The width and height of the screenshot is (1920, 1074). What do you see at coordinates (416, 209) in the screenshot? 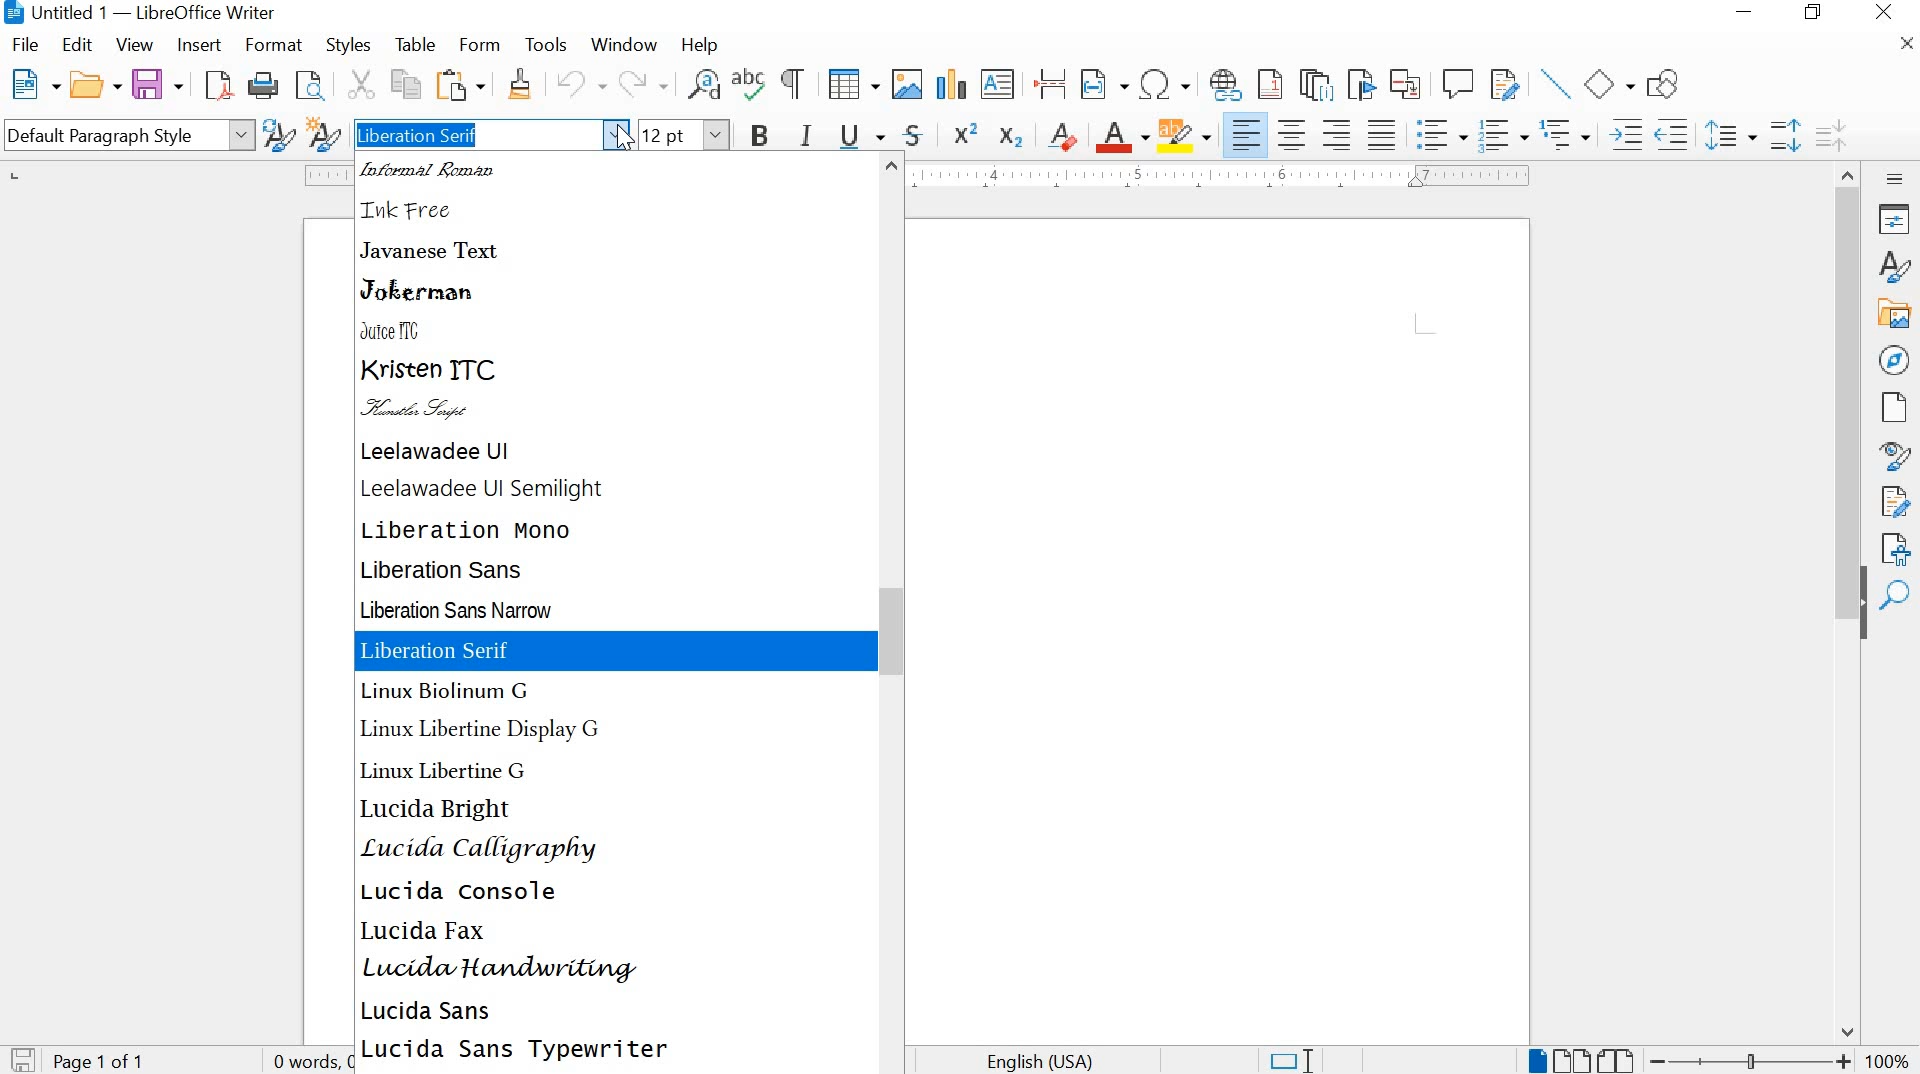
I see `INK FREE` at bounding box center [416, 209].